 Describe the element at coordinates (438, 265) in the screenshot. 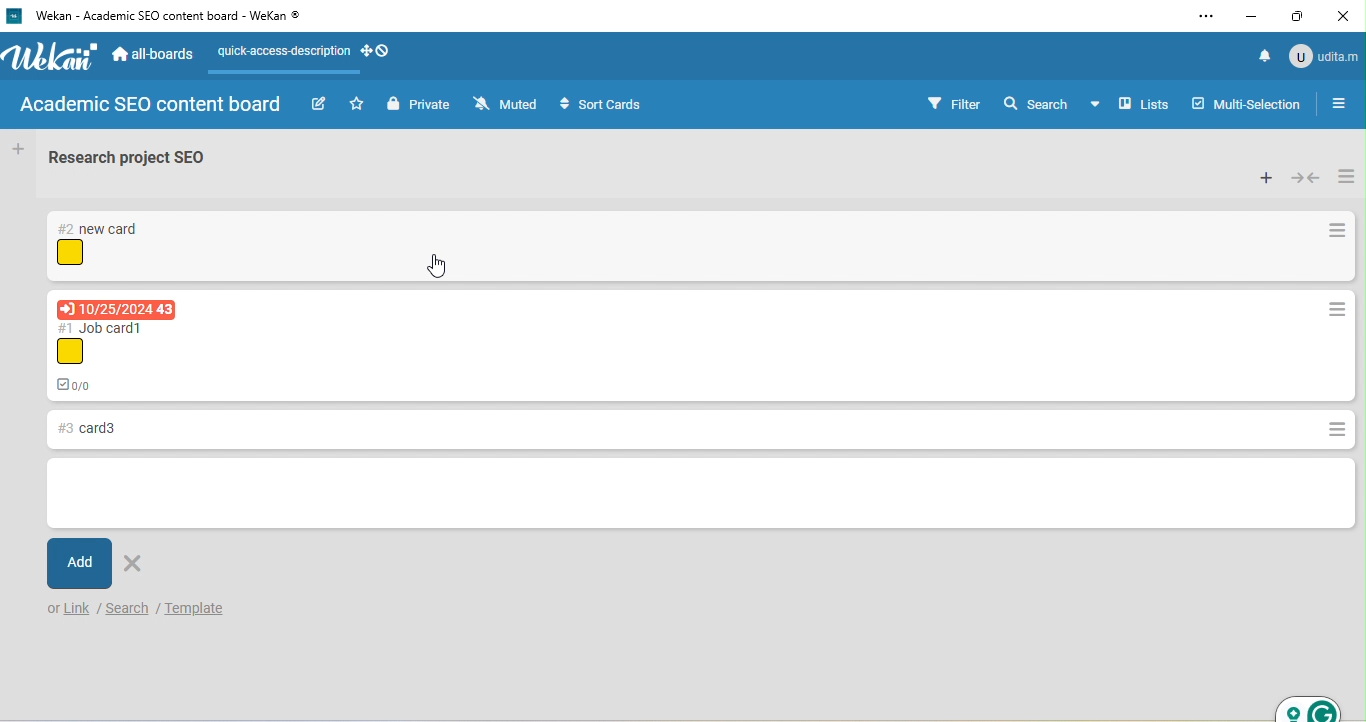

I see `cursor` at that location.